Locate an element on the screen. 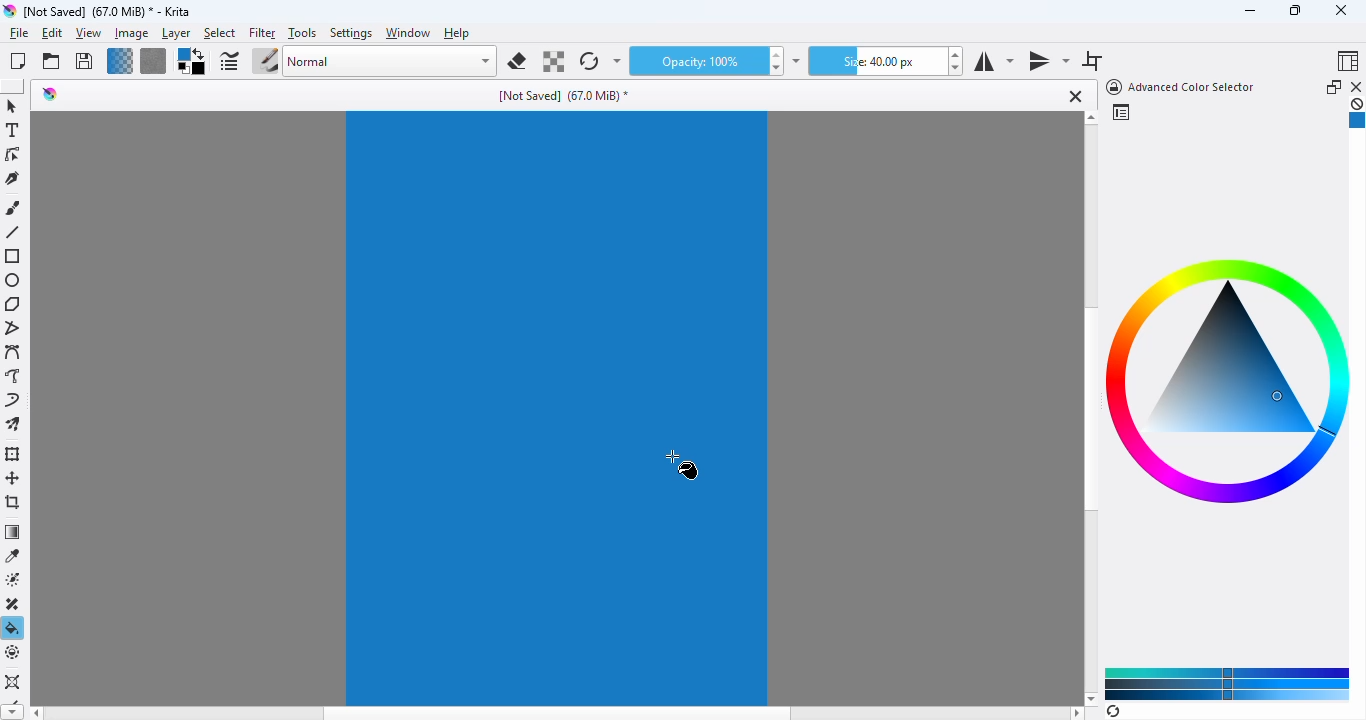  opacity is located at coordinates (695, 61).